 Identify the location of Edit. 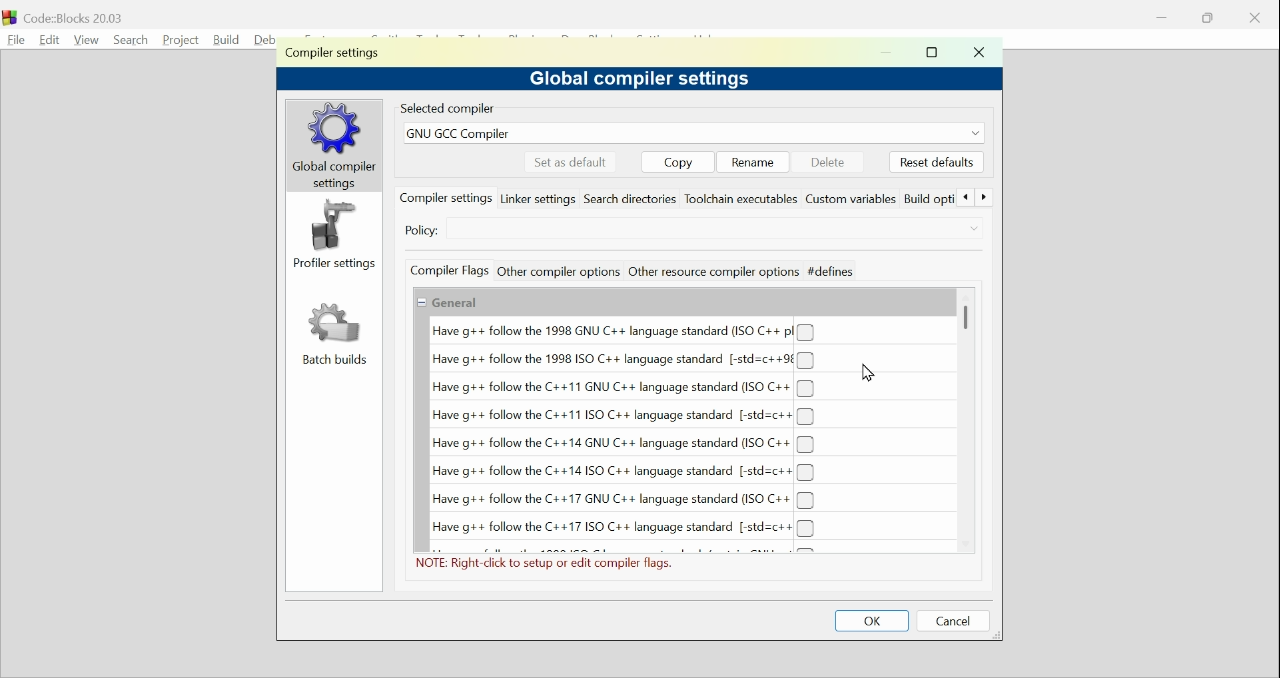
(46, 38).